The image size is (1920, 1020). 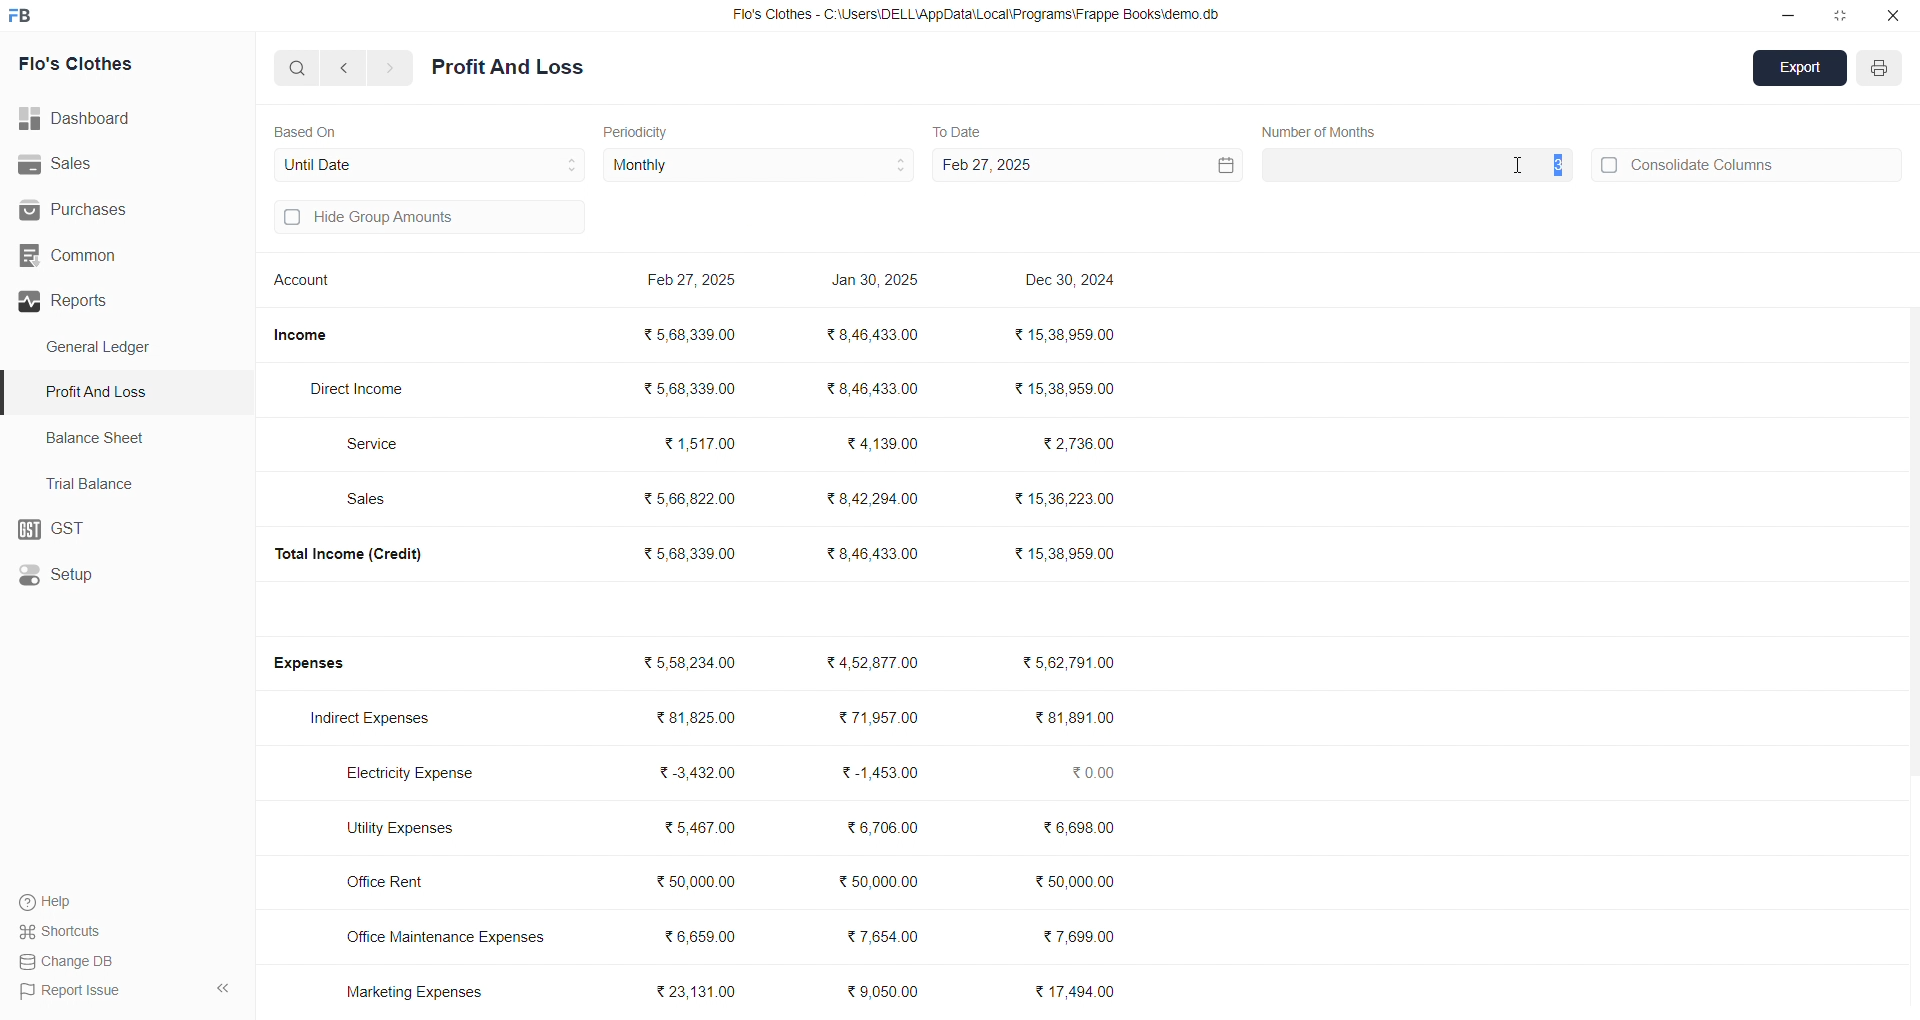 I want to click on resize, so click(x=1840, y=15).